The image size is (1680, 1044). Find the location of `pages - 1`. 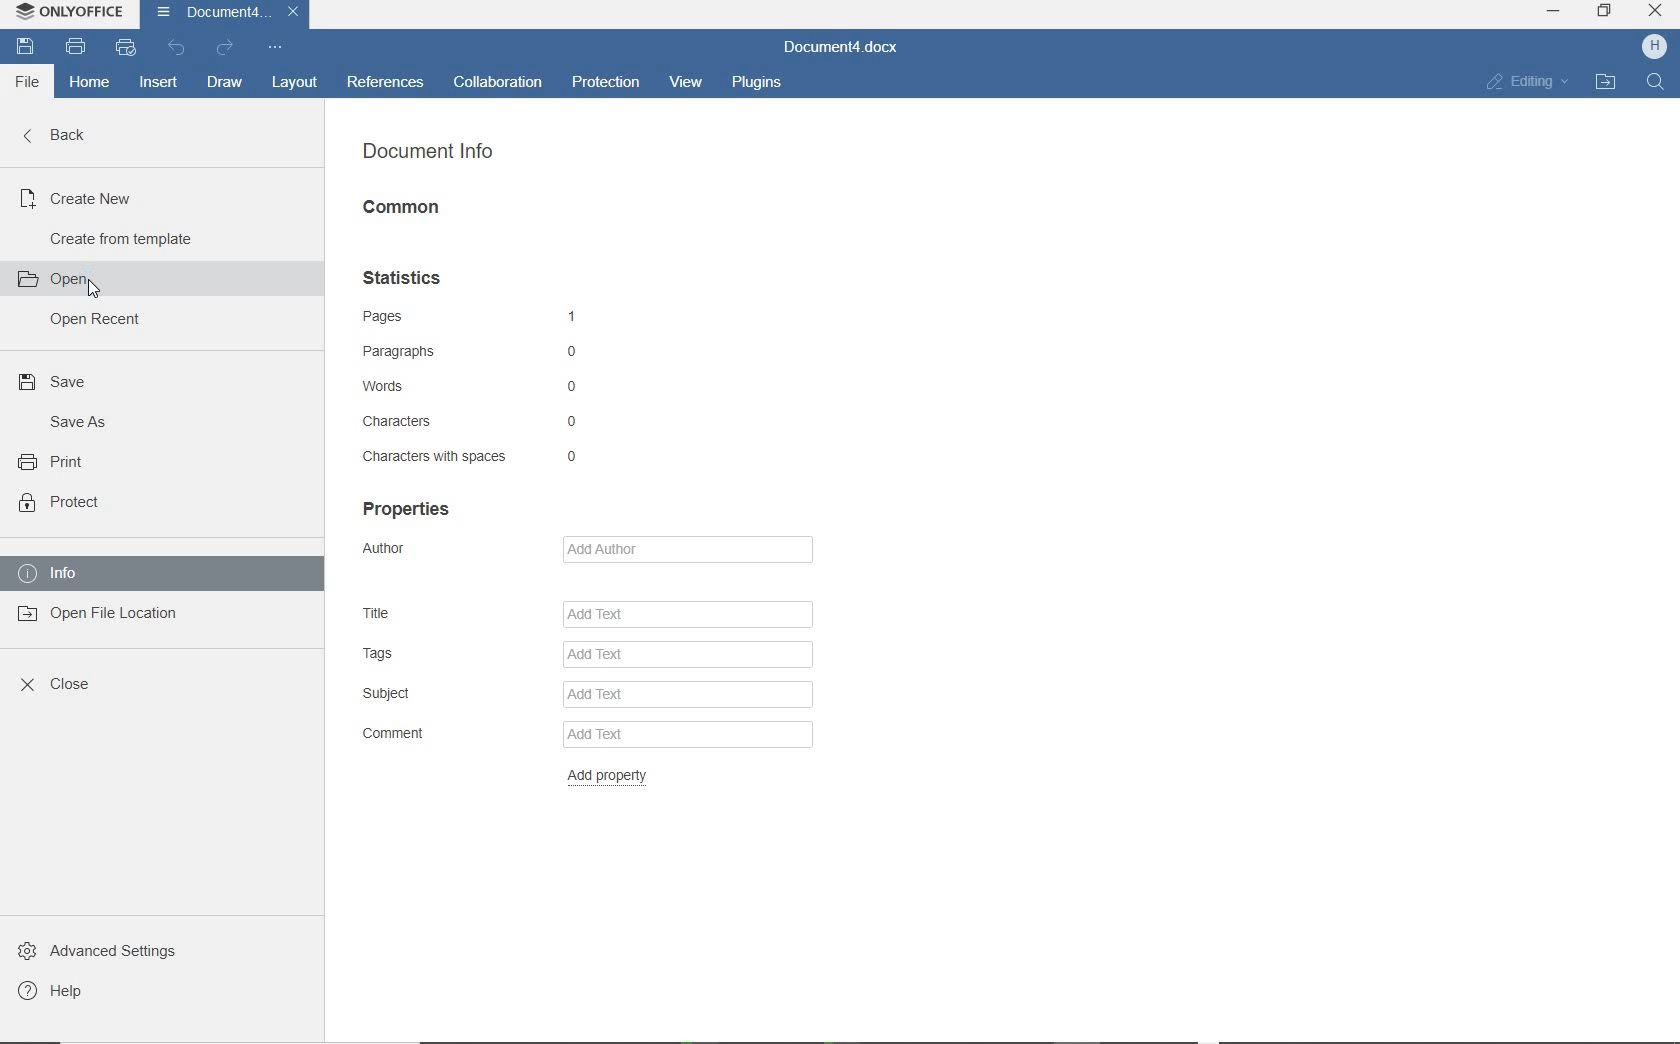

pages - 1 is located at coordinates (477, 317).